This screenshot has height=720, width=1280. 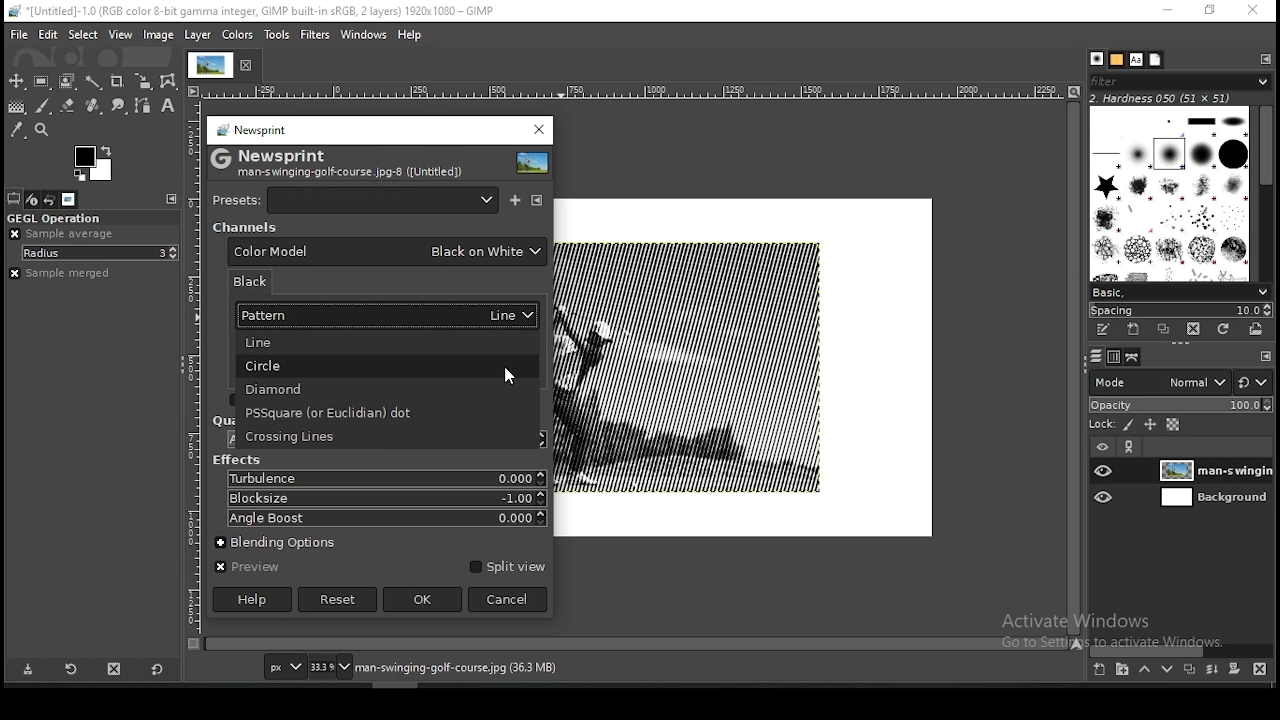 I want to click on lock position and size, so click(x=1149, y=426).